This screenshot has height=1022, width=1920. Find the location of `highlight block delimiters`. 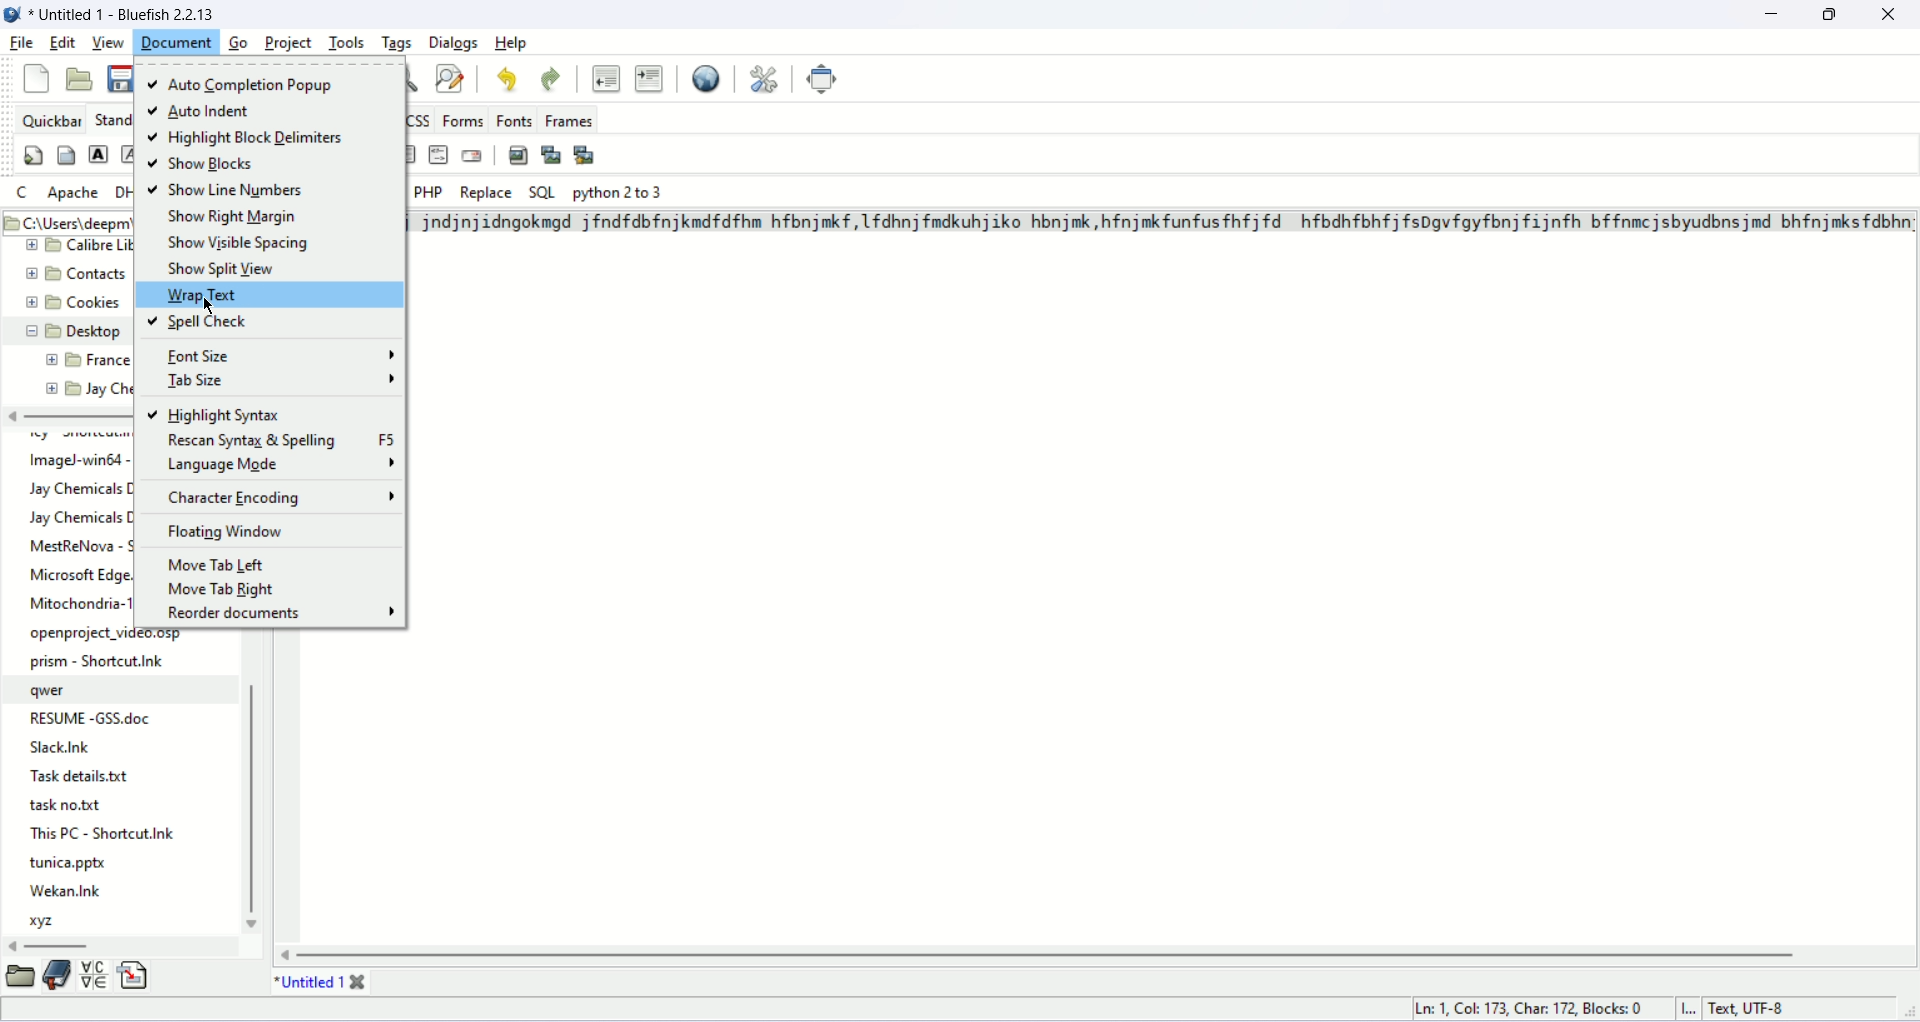

highlight block delimiters is located at coordinates (245, 139).